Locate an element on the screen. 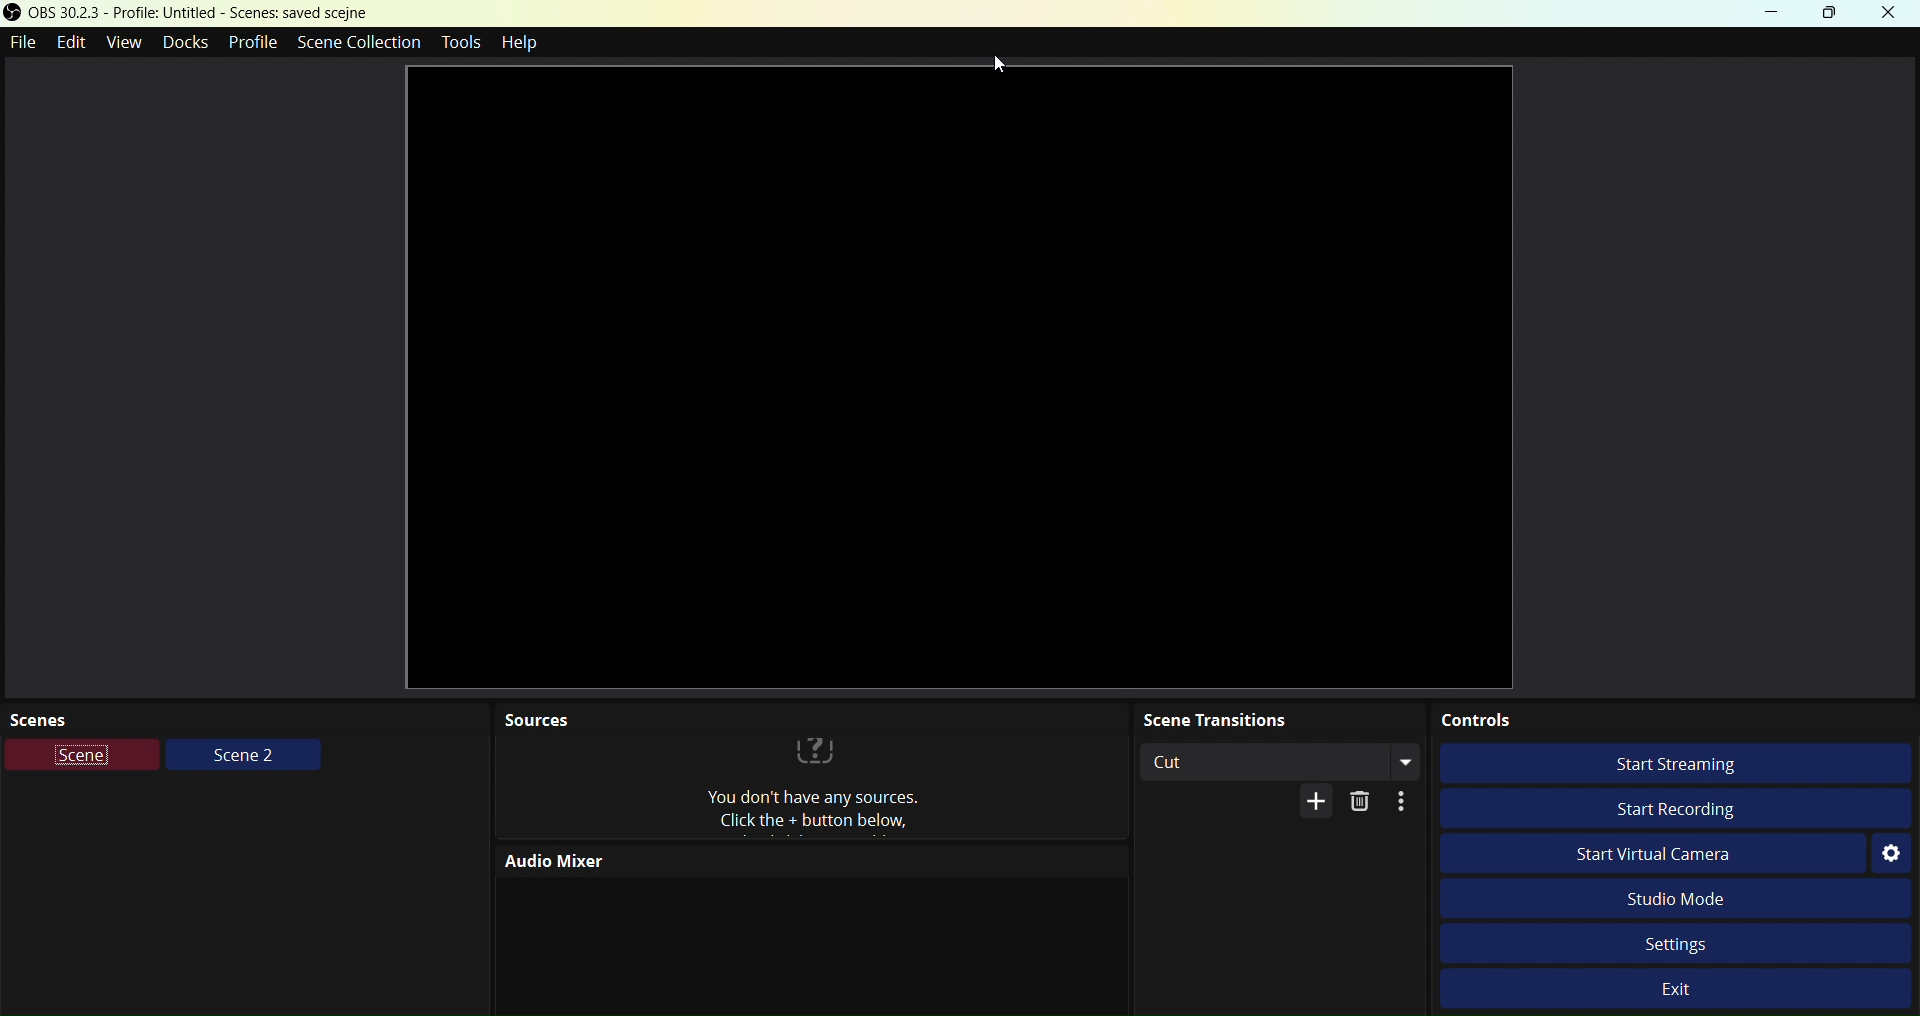 The width and height of the screenshot is (1920, 1016). Exit is located at coordinates (1678, 988).